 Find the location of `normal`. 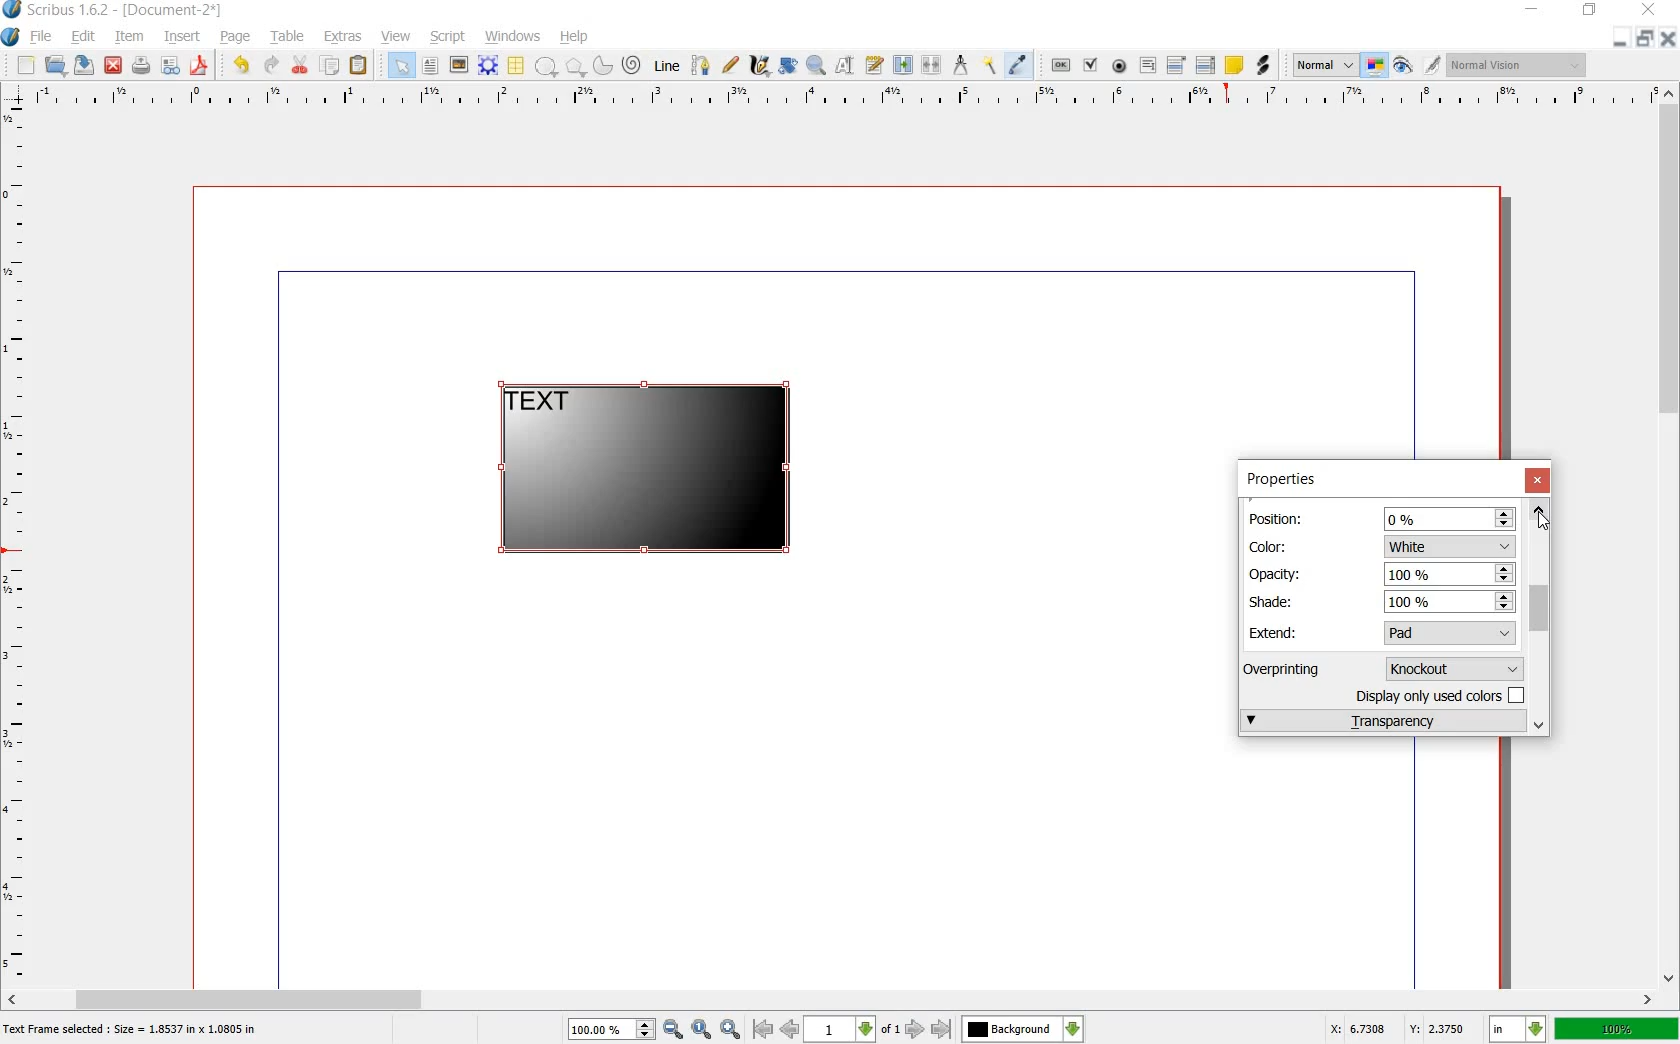

normal is located at coordinates (1325, 66).